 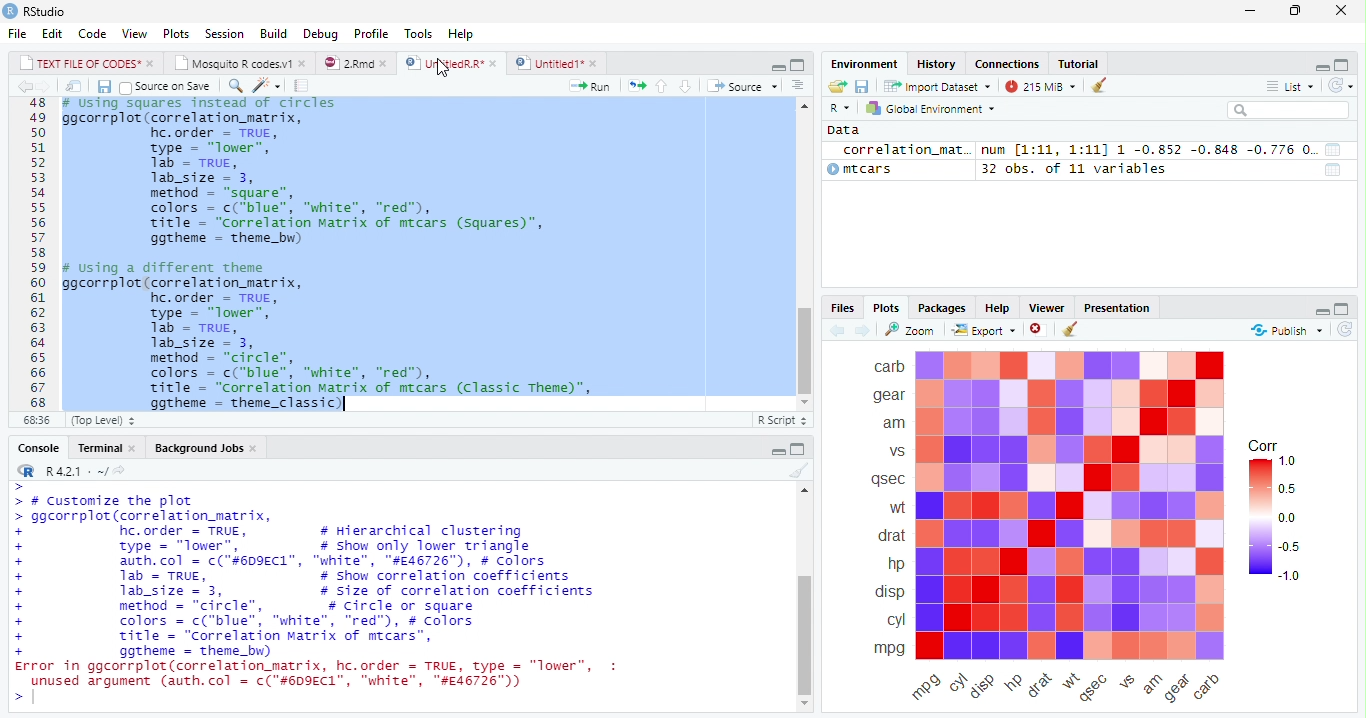 I want to click on find/replace, so click(x=235, y=87).